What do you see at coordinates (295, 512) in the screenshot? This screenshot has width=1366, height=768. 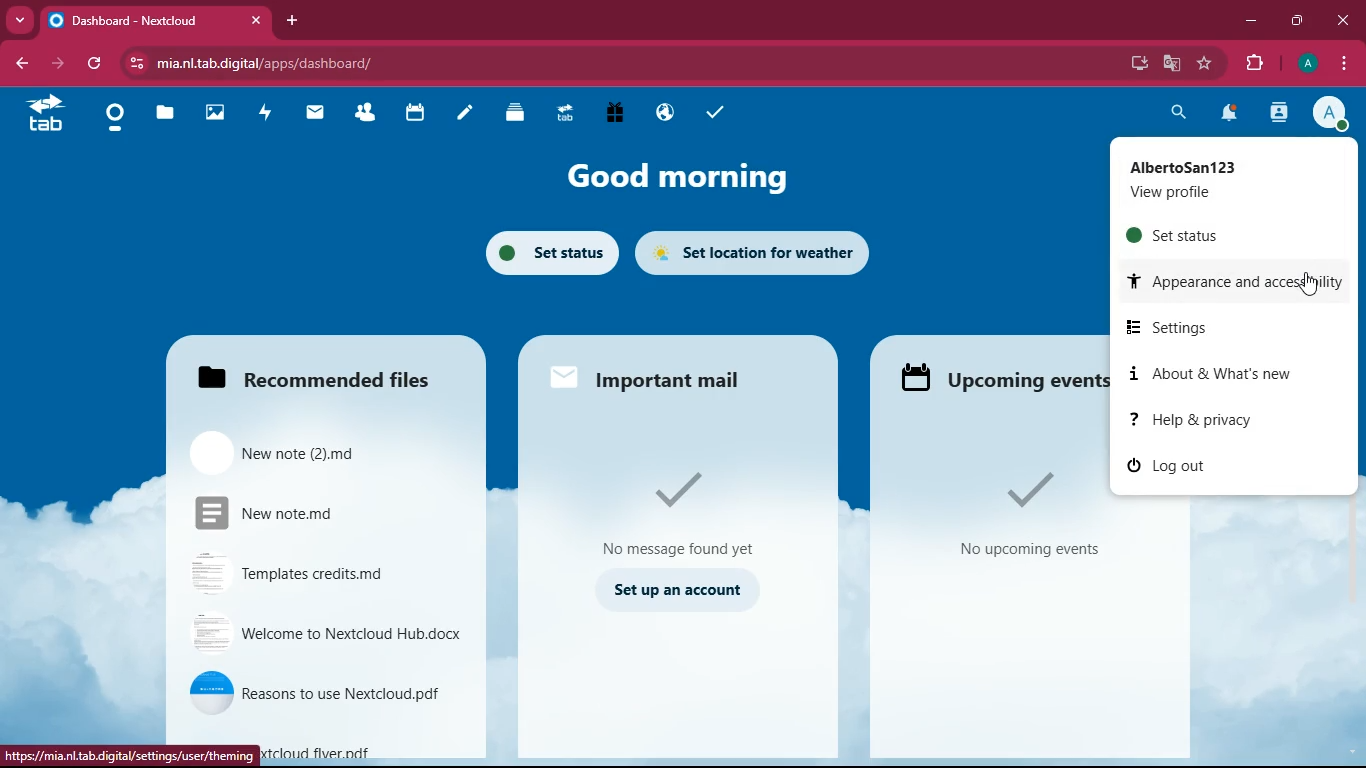 I see `file` at bounding box center [295, 512].